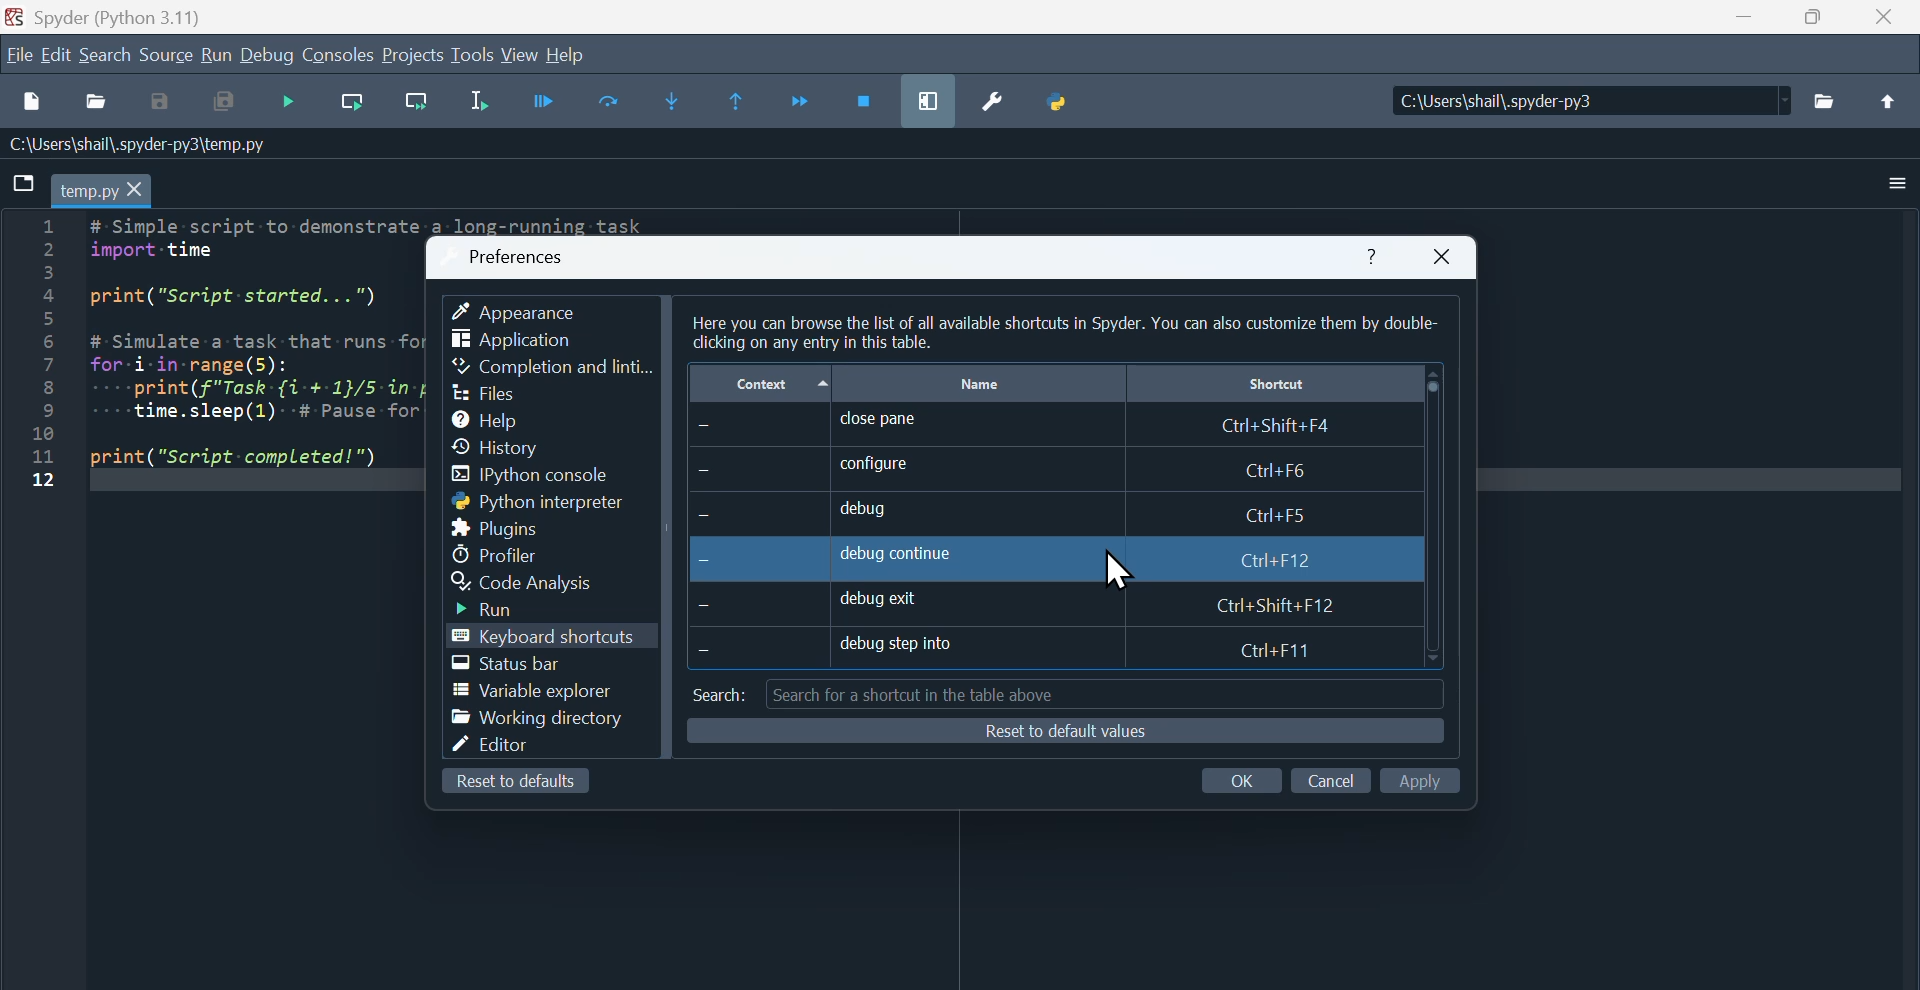  I want to click on , so click(1251, 781).